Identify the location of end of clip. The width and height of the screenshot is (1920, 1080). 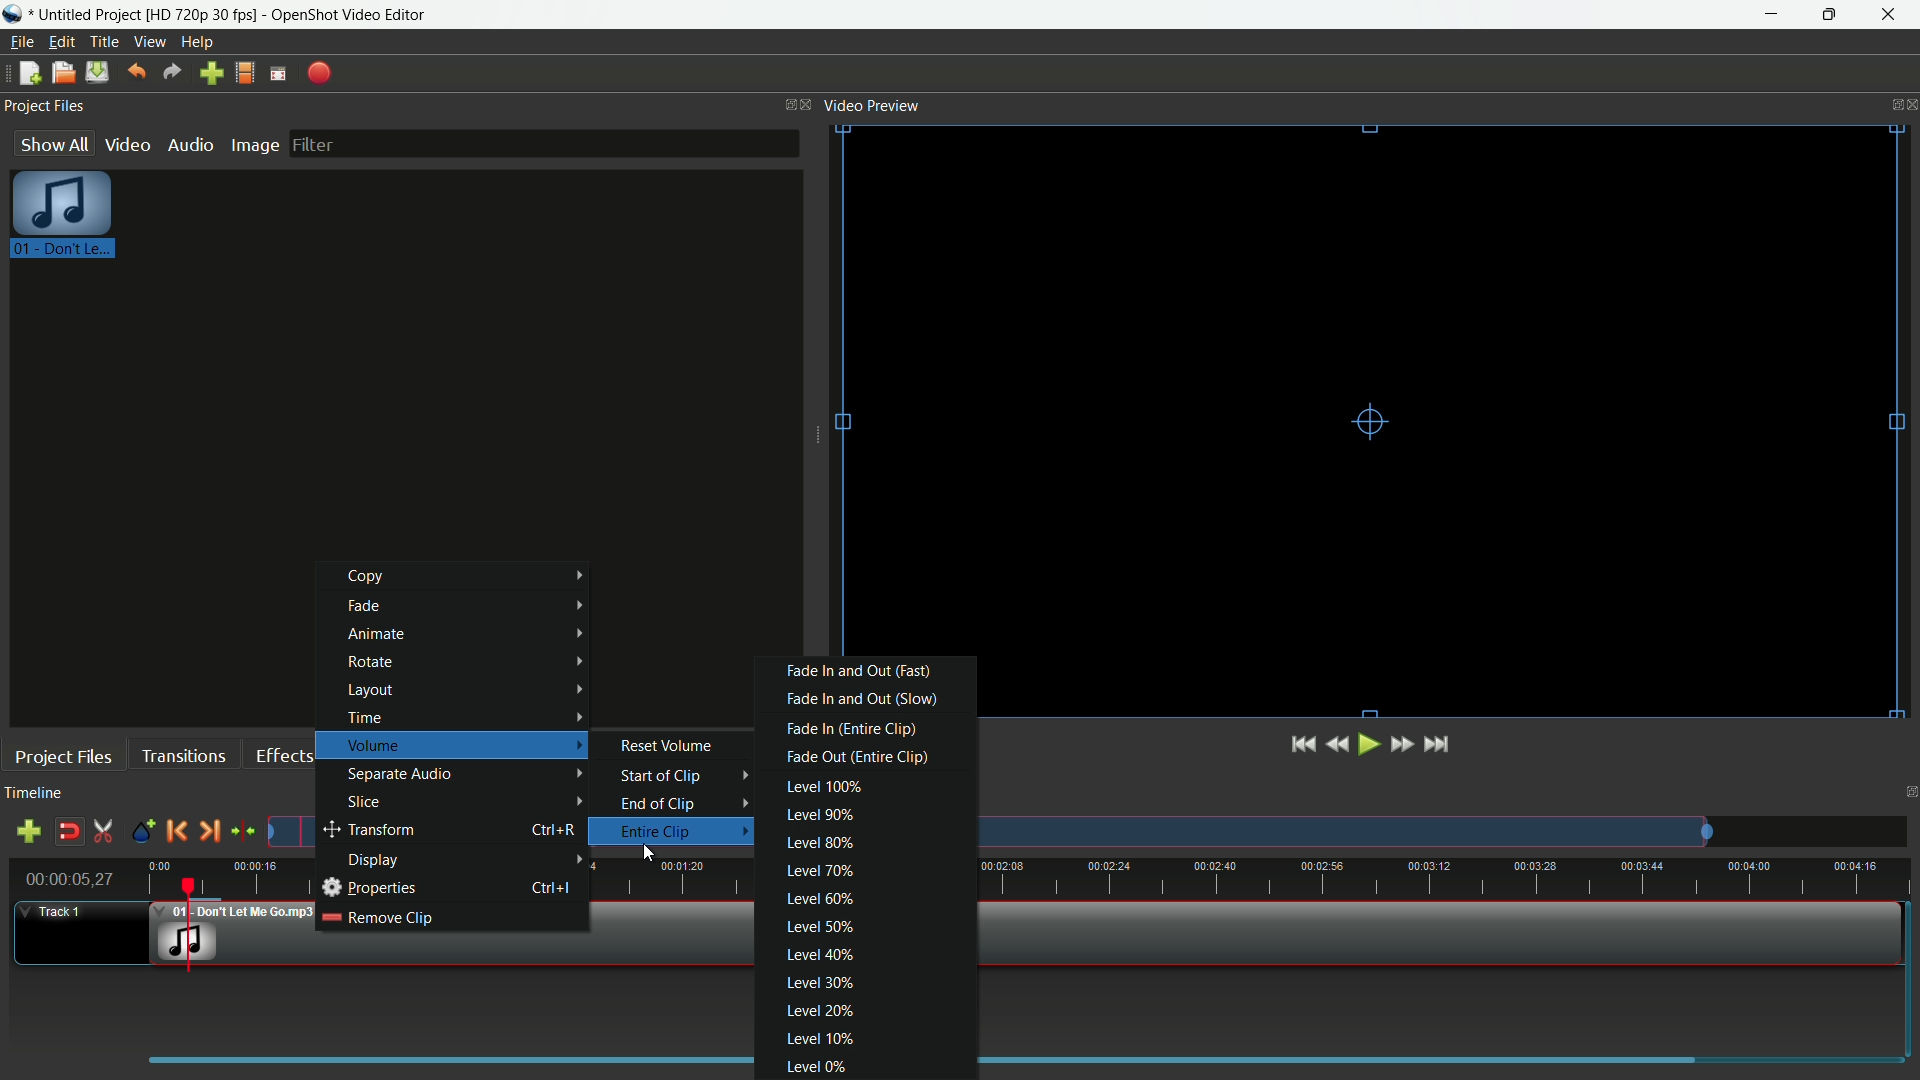
(684, 804).